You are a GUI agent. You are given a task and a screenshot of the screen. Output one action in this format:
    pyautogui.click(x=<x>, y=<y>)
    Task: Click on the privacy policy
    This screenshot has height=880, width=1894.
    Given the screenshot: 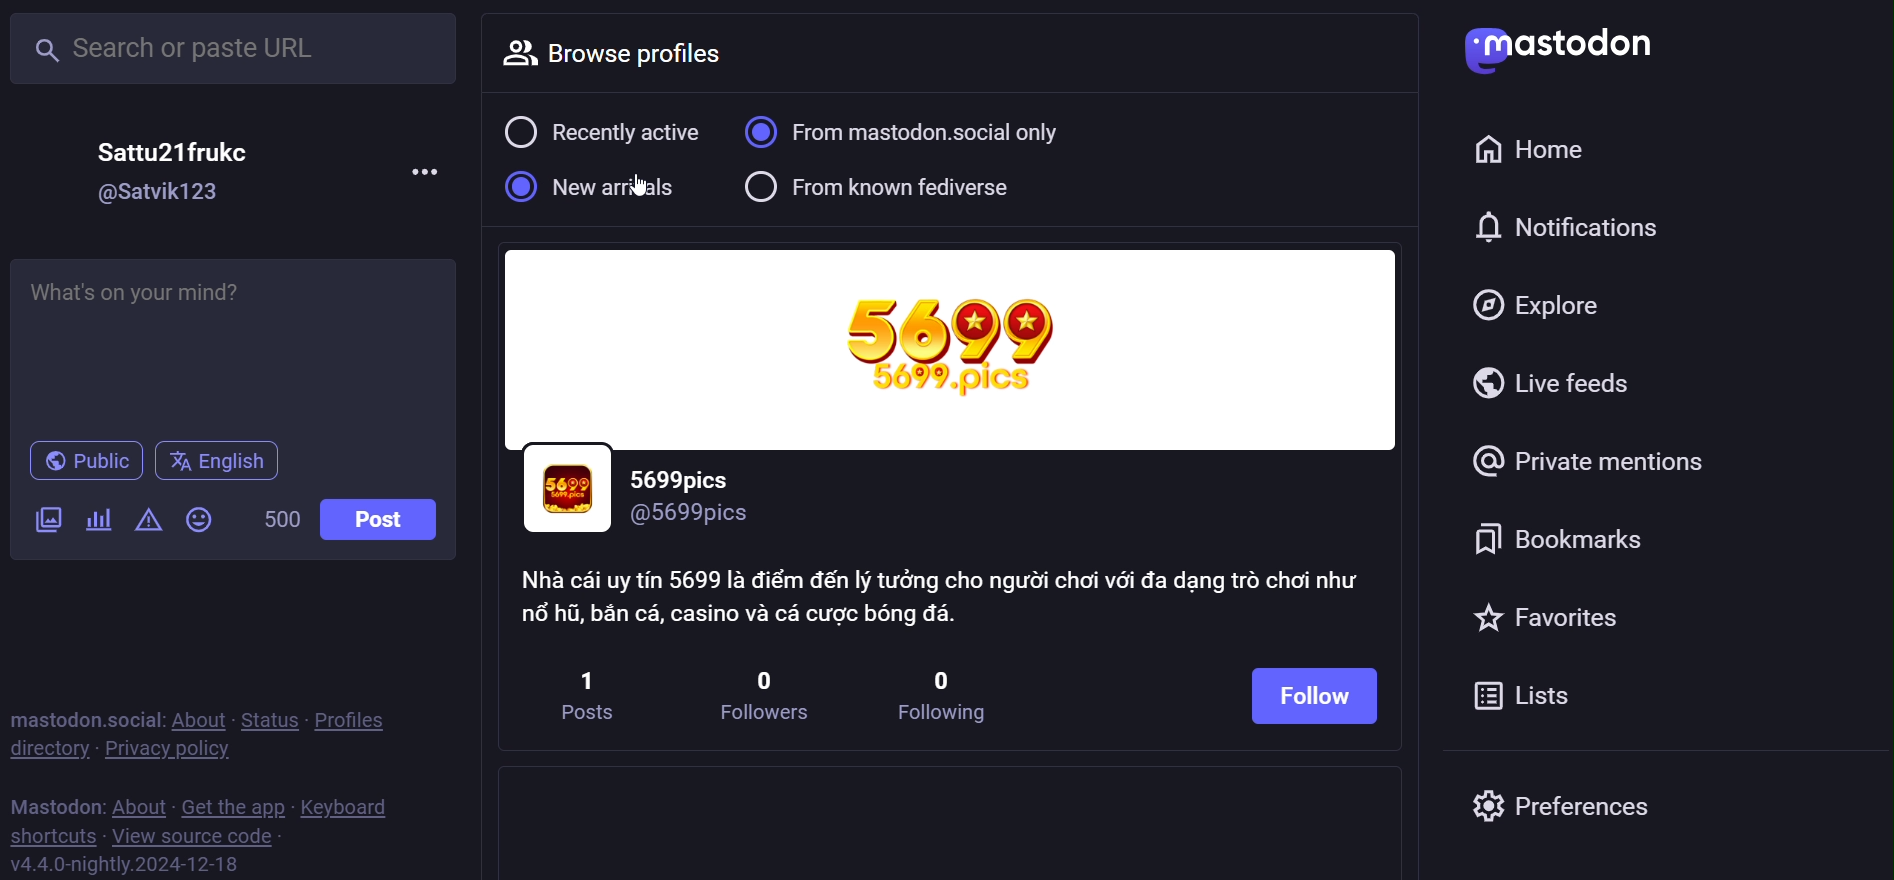 What is the action you would take?
    pyautogui.click(x=166, y=748)
    